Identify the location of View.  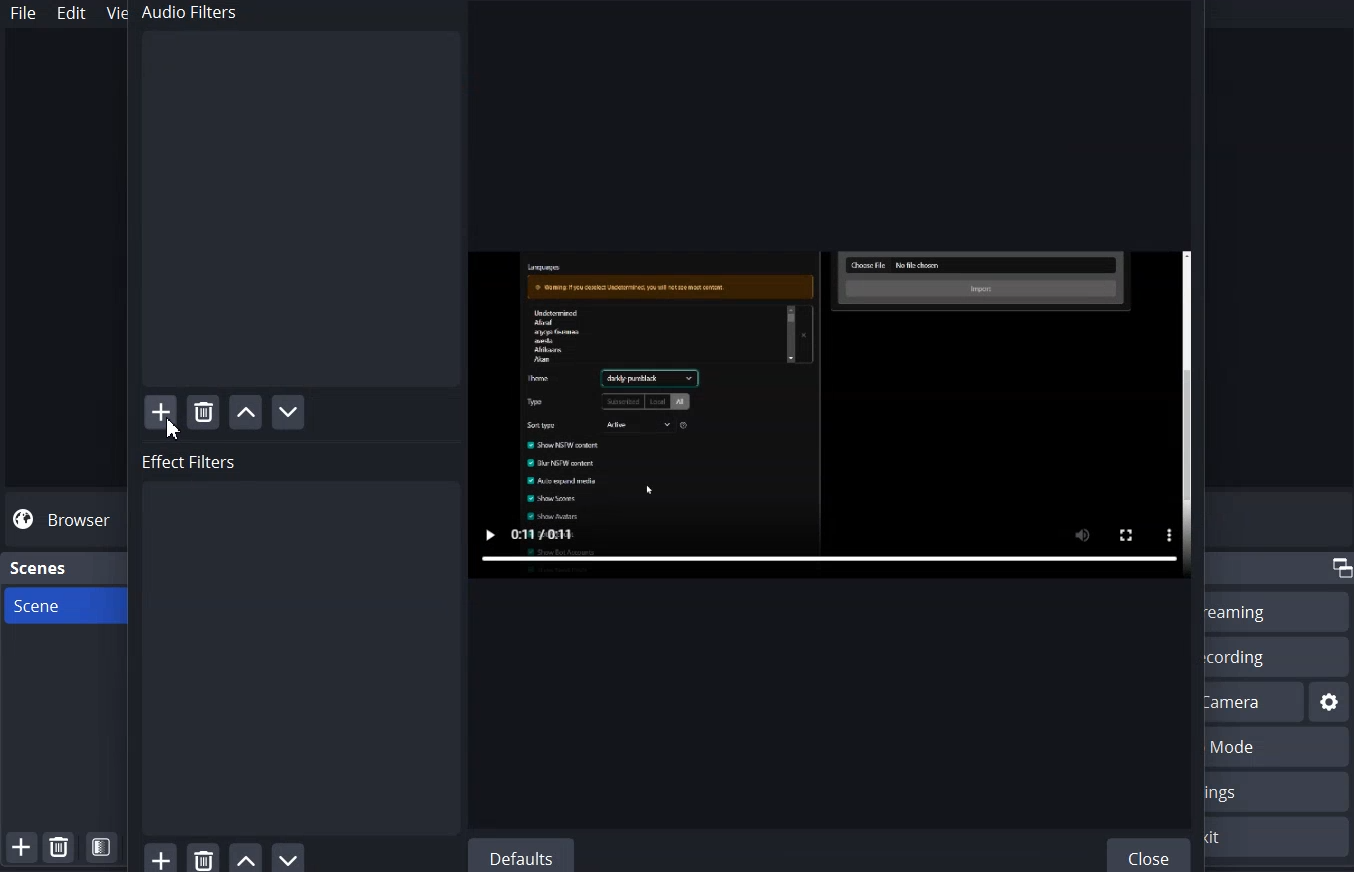
(112, 12).